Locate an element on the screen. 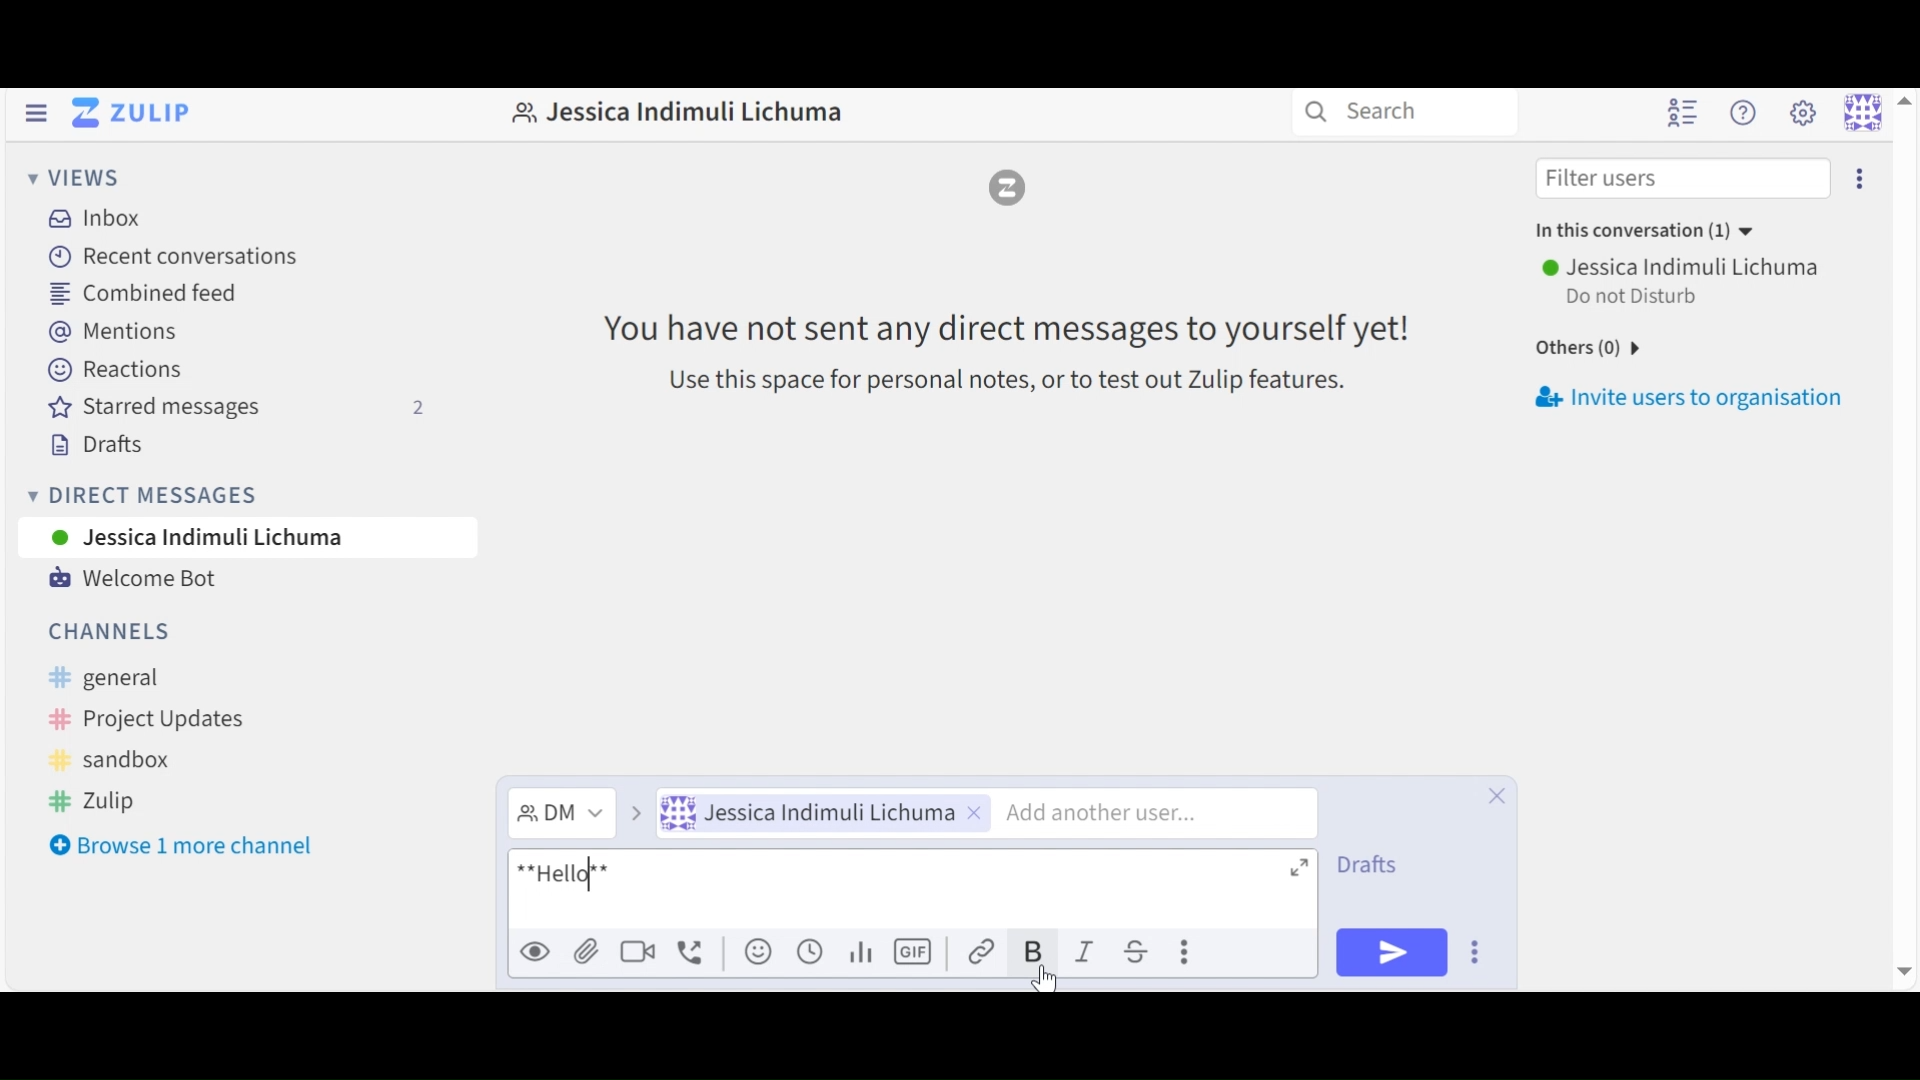 Image resolution: width=1920 pixels, height=1080 pixels. Add a voice call is located at coordinates (692, 950).